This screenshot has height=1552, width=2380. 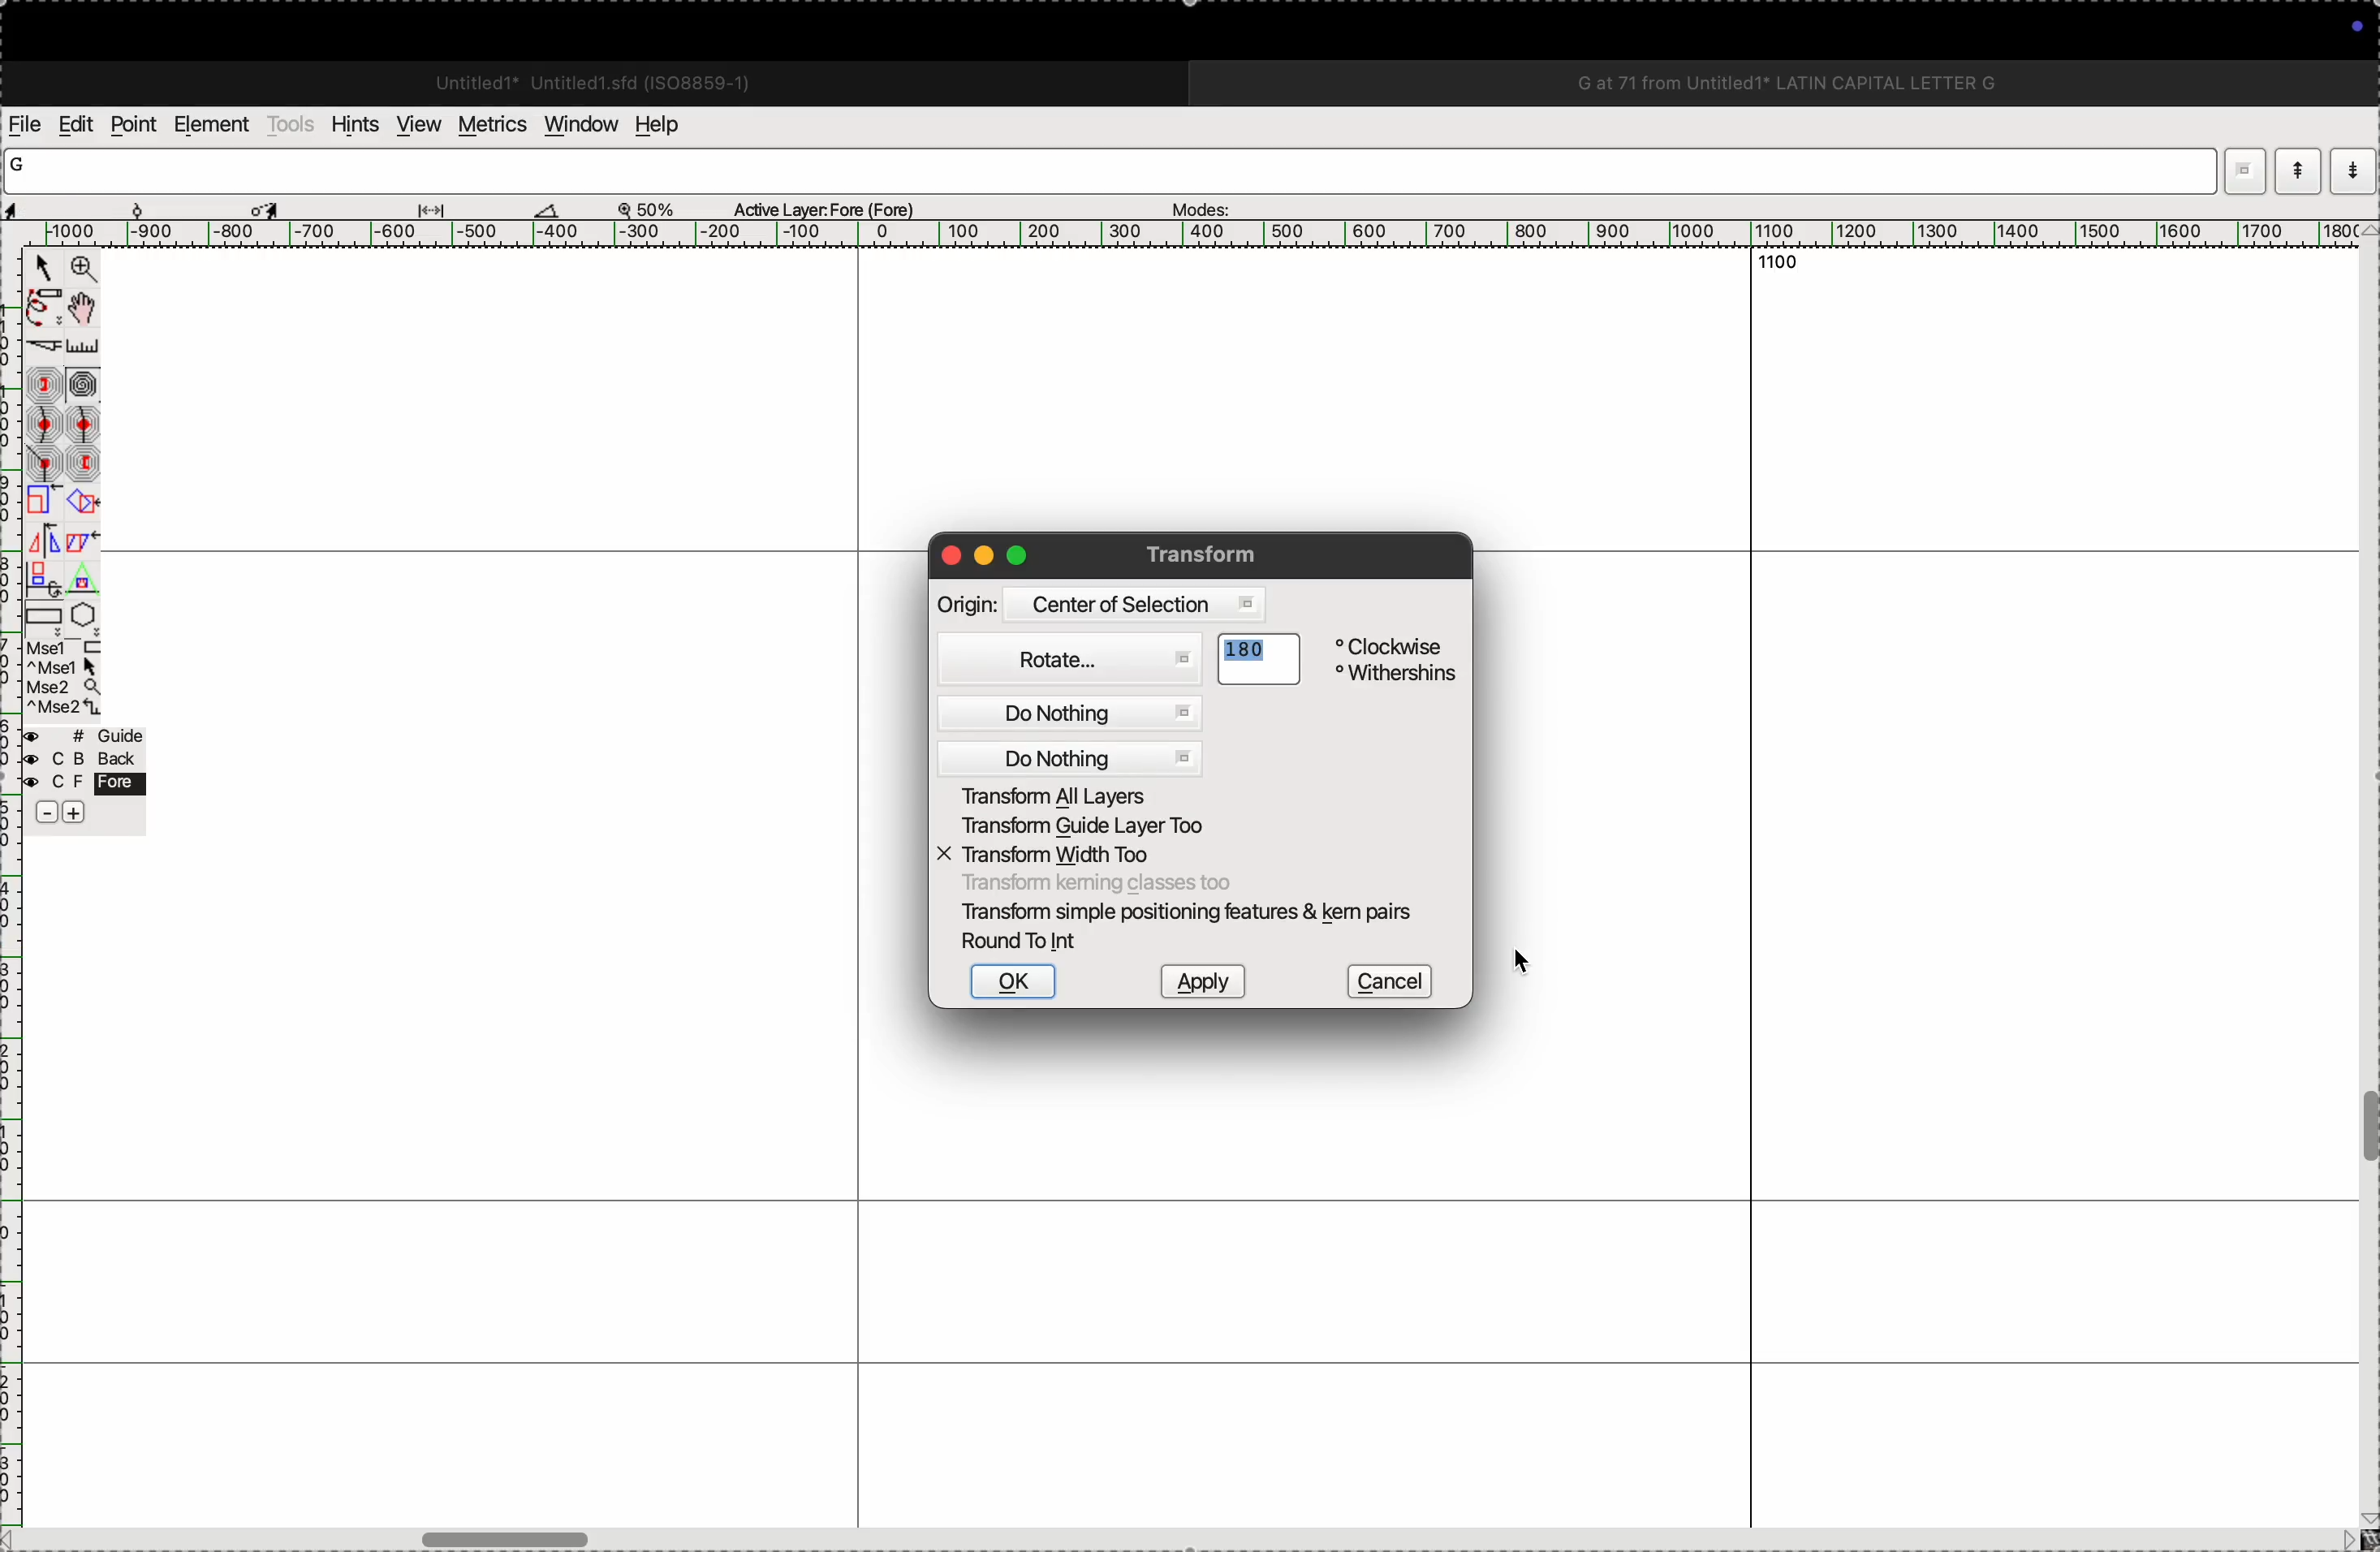 What do you see at coordinates (1541, 961) in the screenshot?
I see `cursor` at bounding box center [1541, 961].